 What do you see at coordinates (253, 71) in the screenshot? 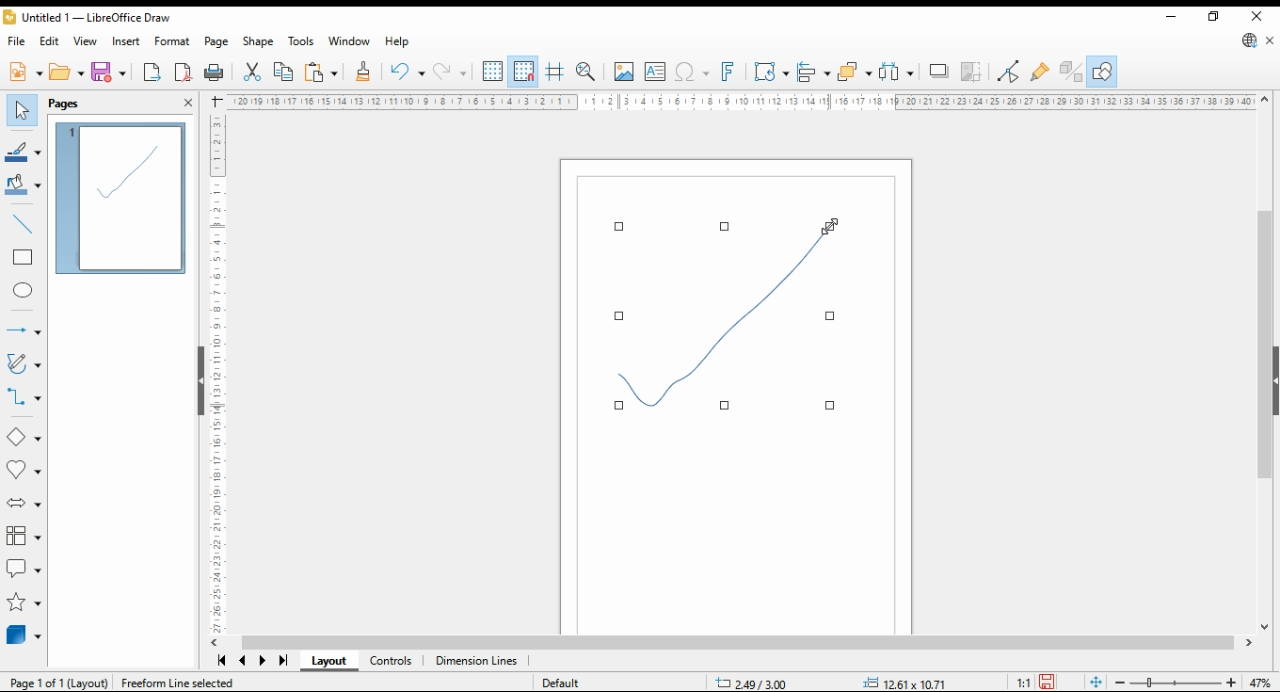
I see `cut` at bounding box center [253, 71].